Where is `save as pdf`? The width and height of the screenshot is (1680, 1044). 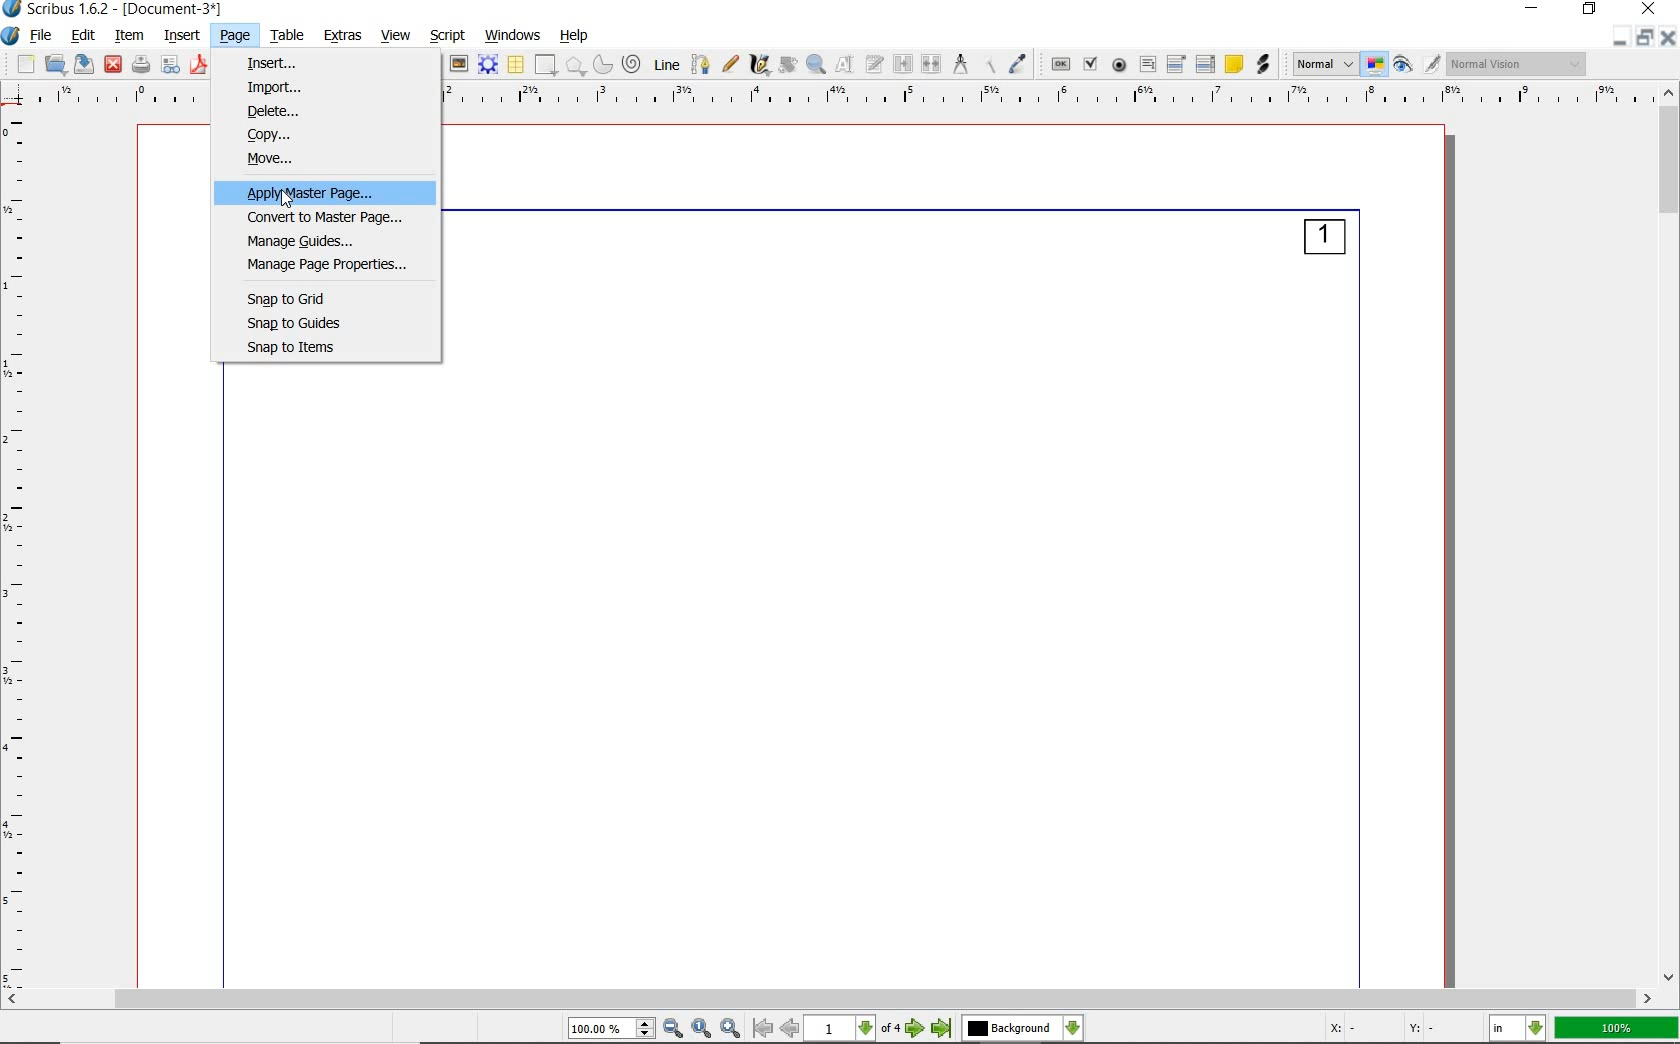 save as pdf is located at coordinates (199, 66).